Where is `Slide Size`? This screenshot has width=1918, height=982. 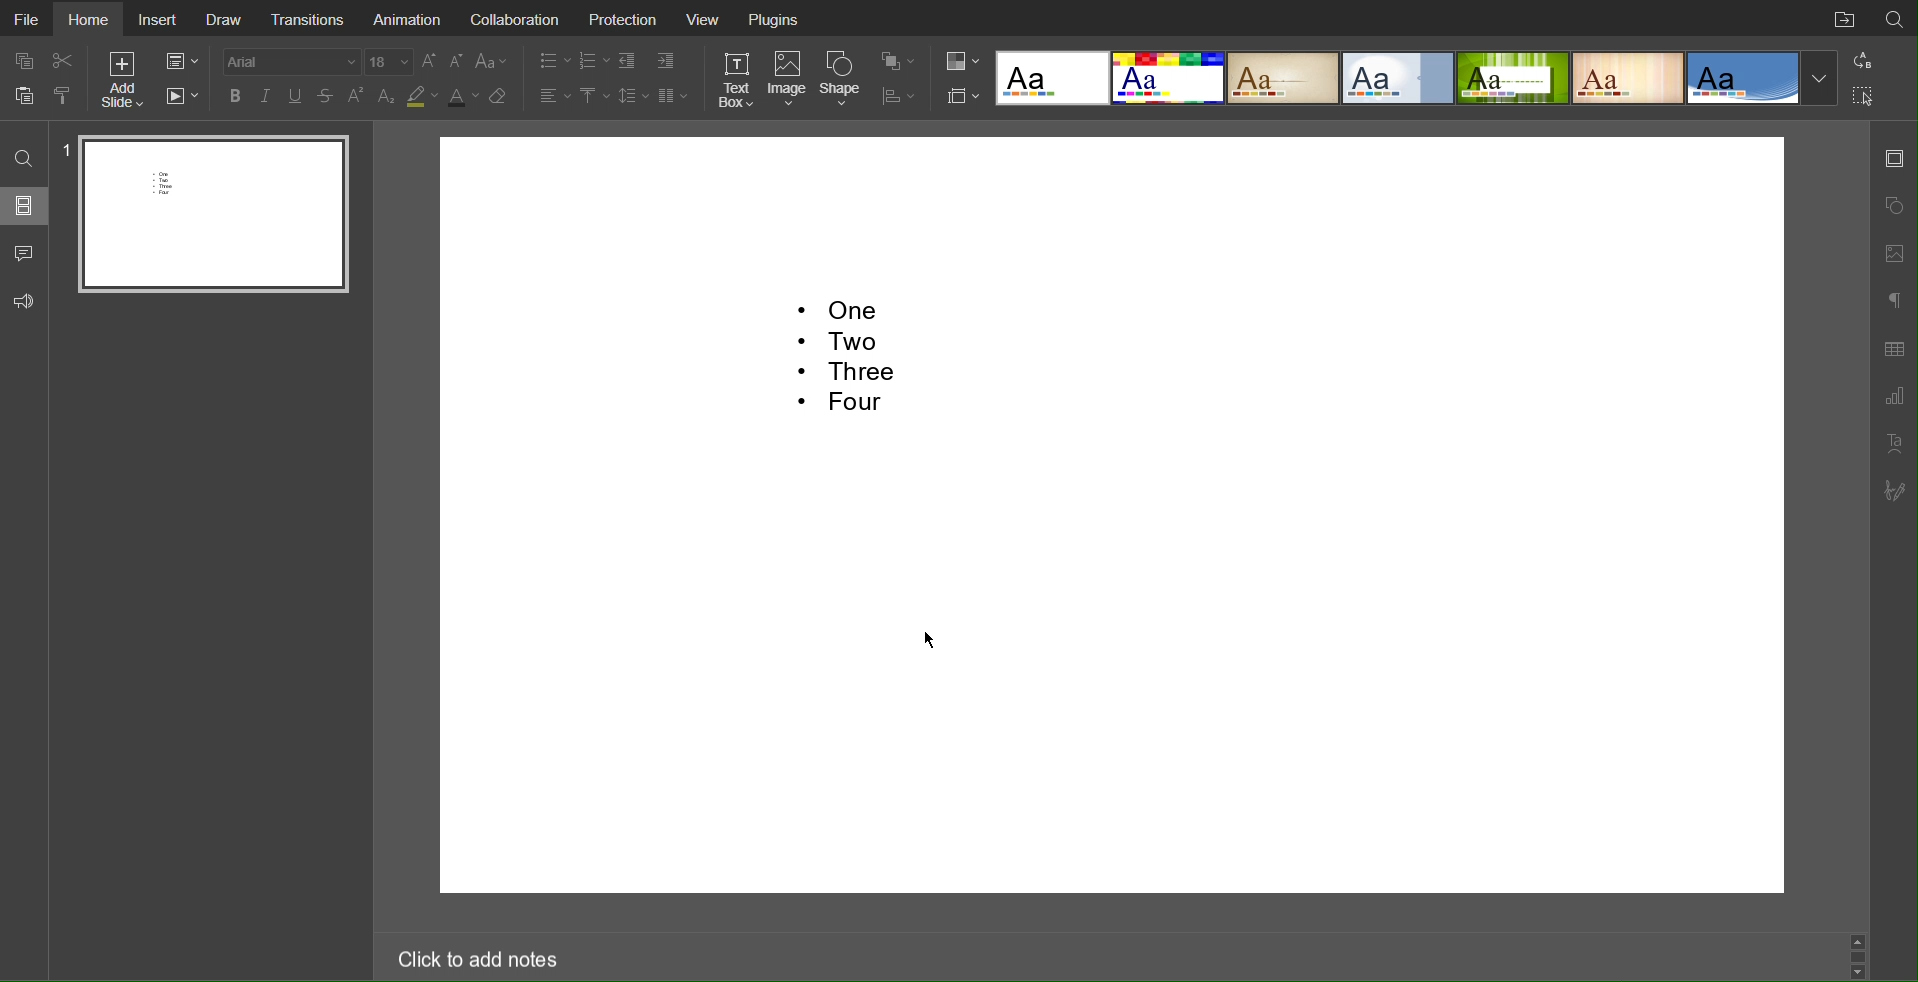 Slide Size is located at coordinates (960, 95).